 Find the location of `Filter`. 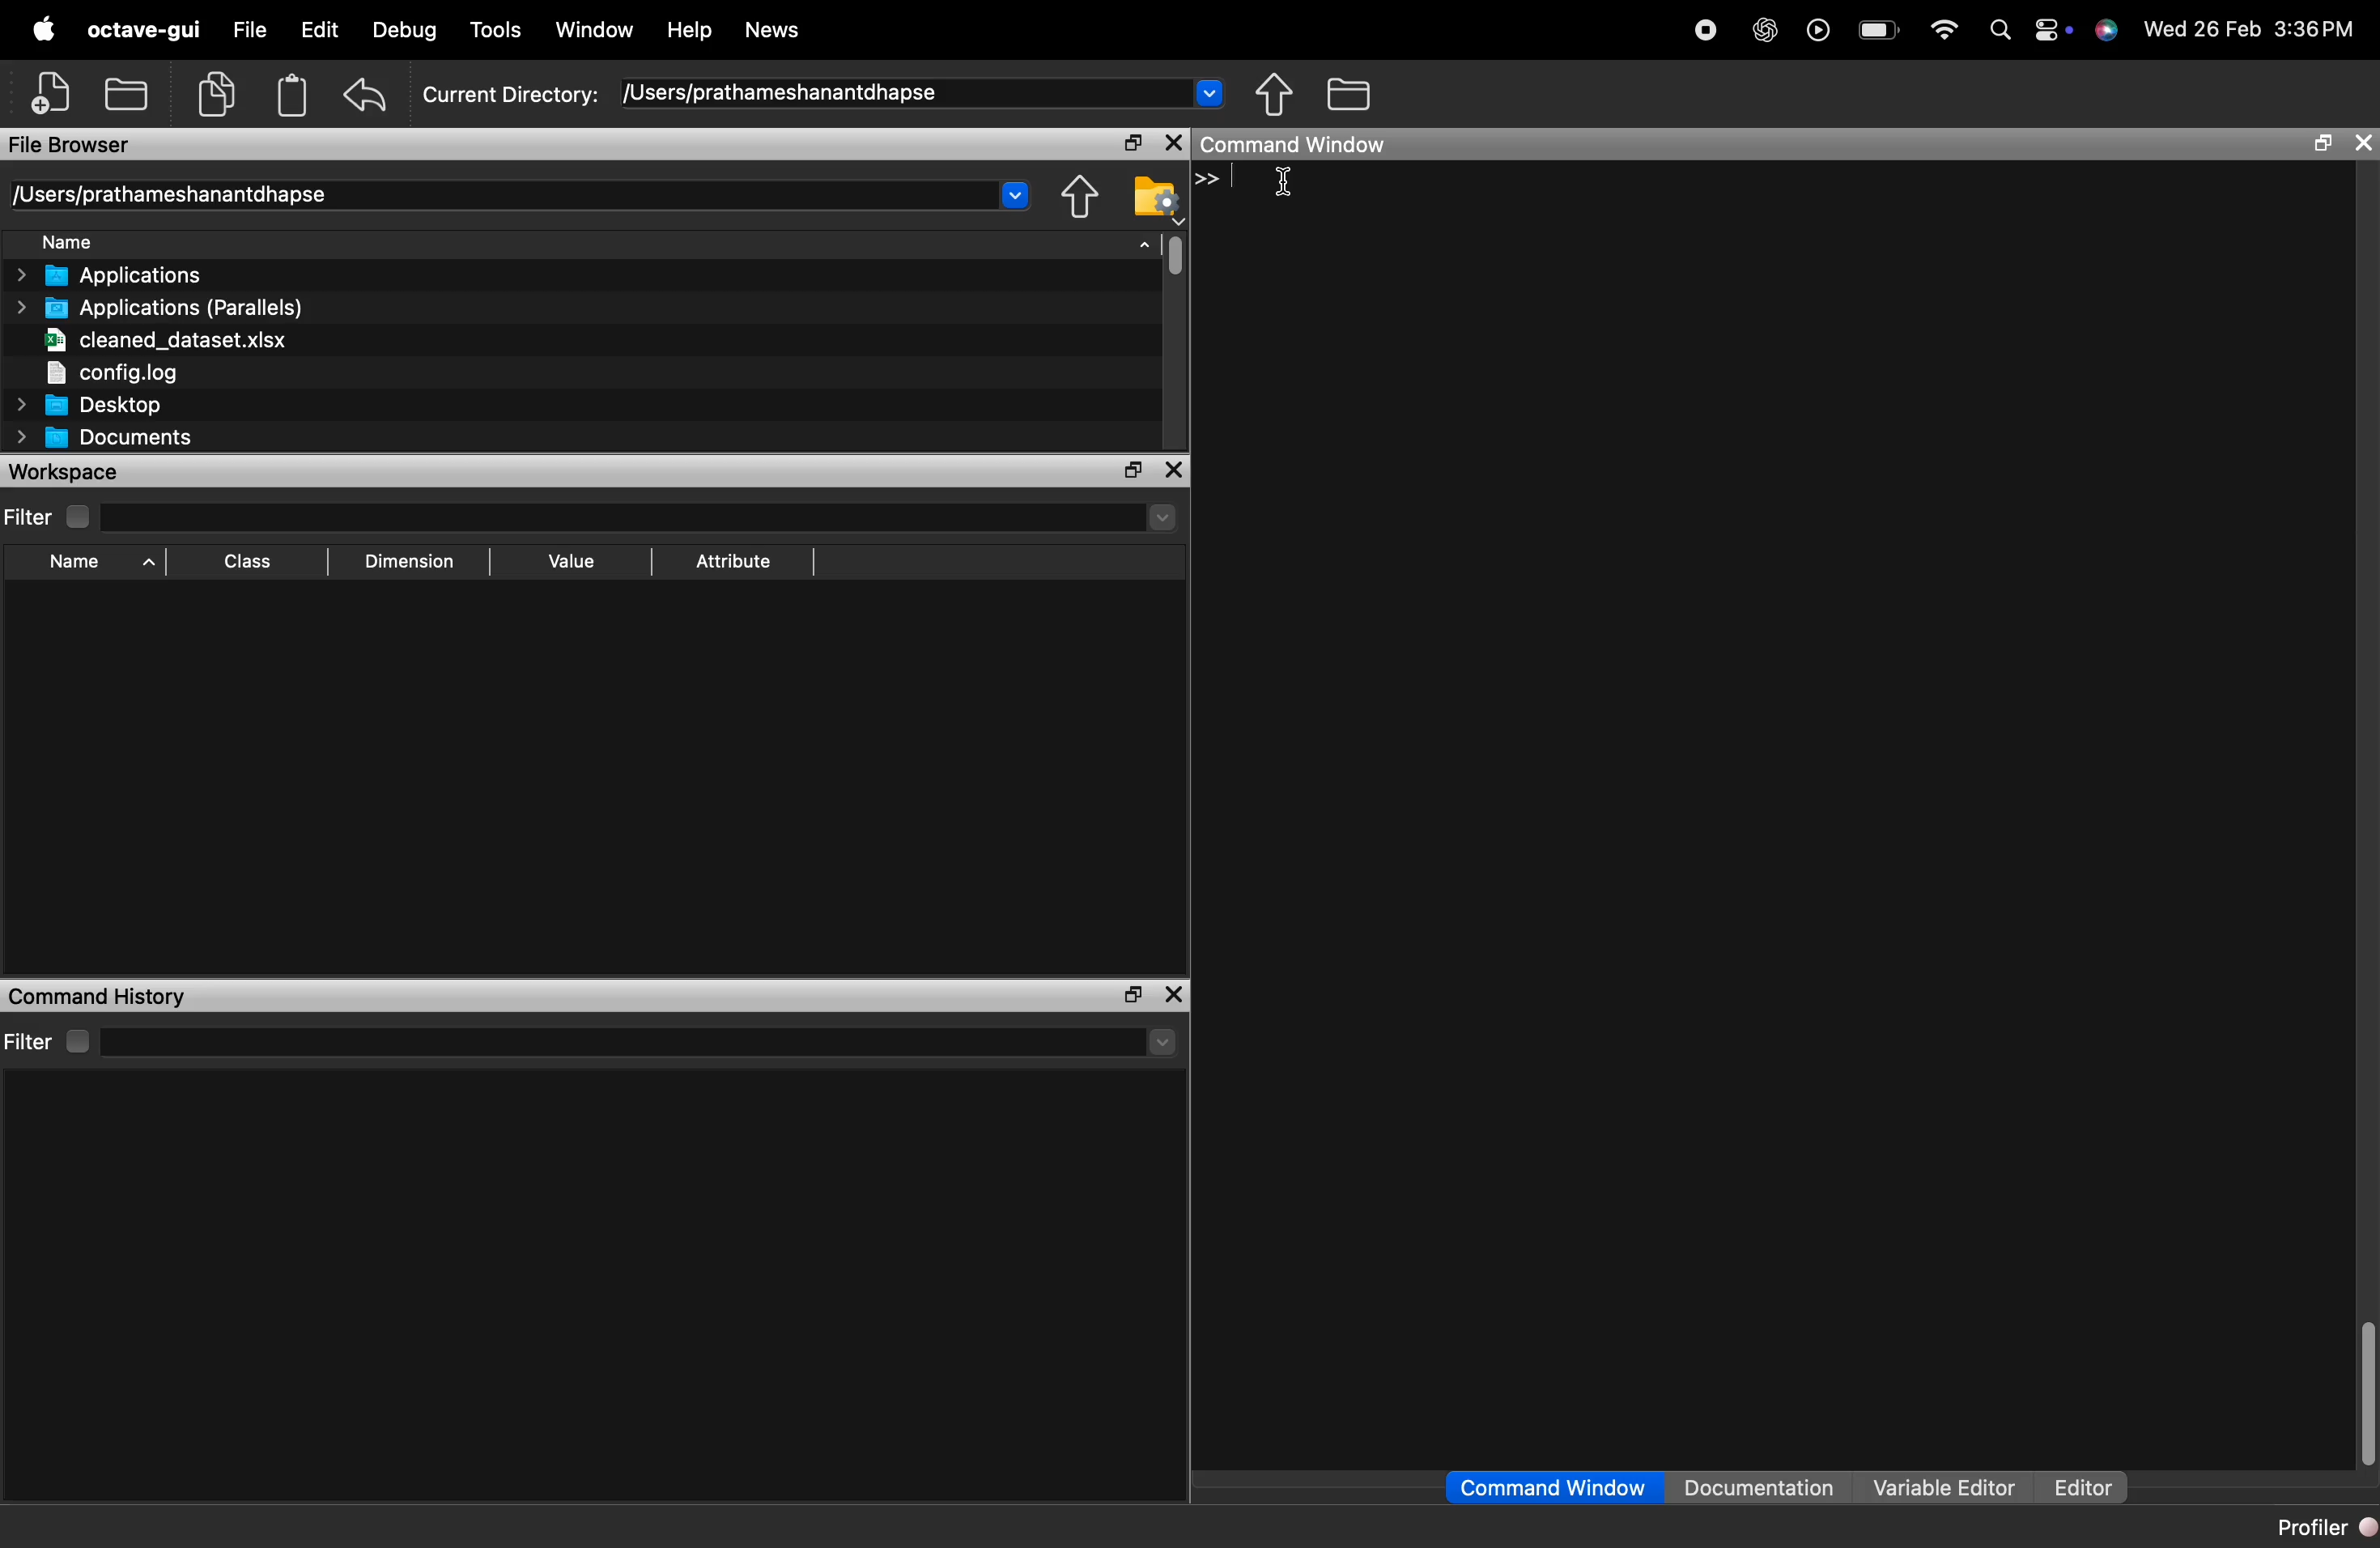

Filter is located at coordinates (48, 1040).